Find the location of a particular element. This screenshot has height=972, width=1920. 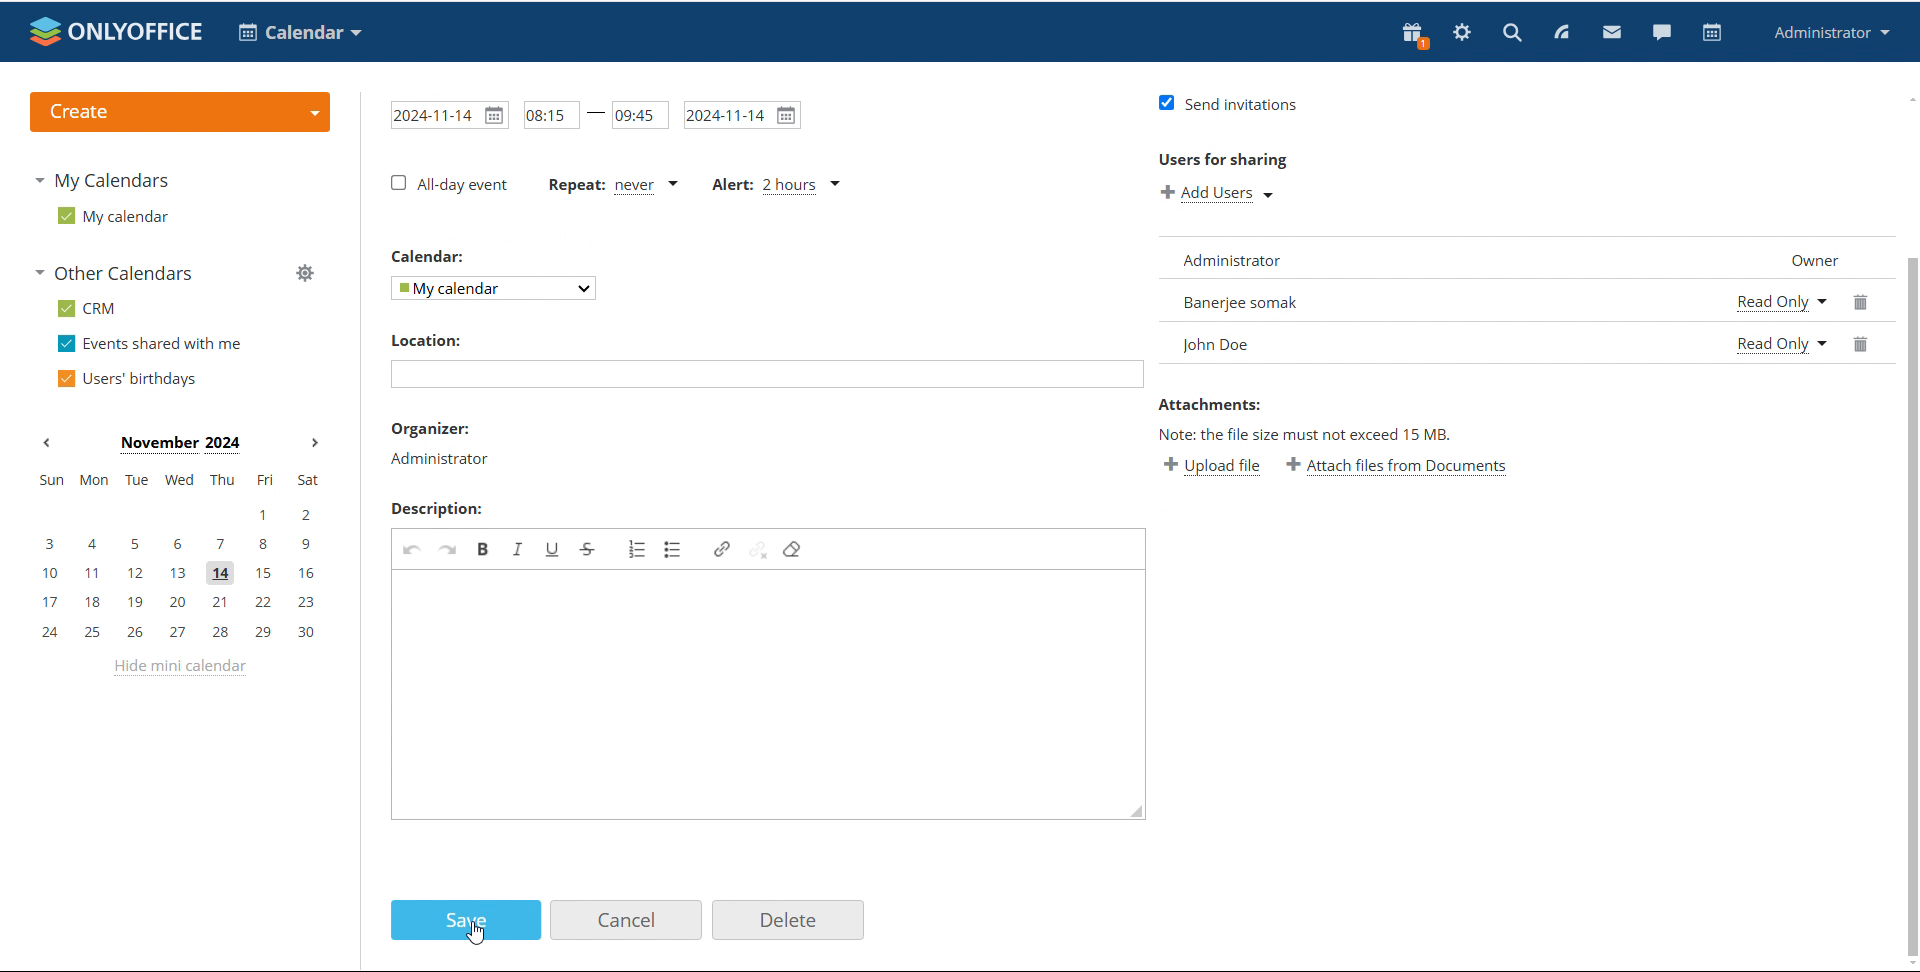

24, 25, 26, 27, 28, 29, 30 is located at coordinates (177, 631).